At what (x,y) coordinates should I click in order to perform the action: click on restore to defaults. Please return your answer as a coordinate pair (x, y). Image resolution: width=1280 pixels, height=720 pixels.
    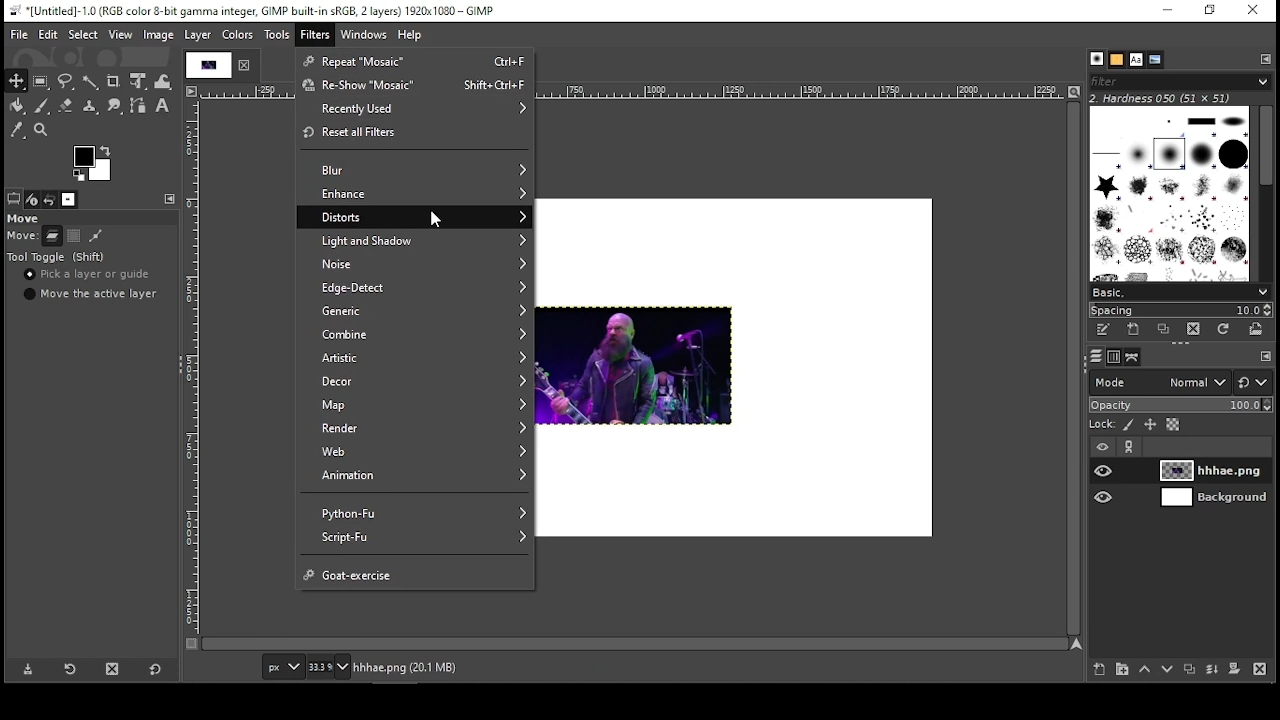
    Looking at the image, I should click on (155, 670).